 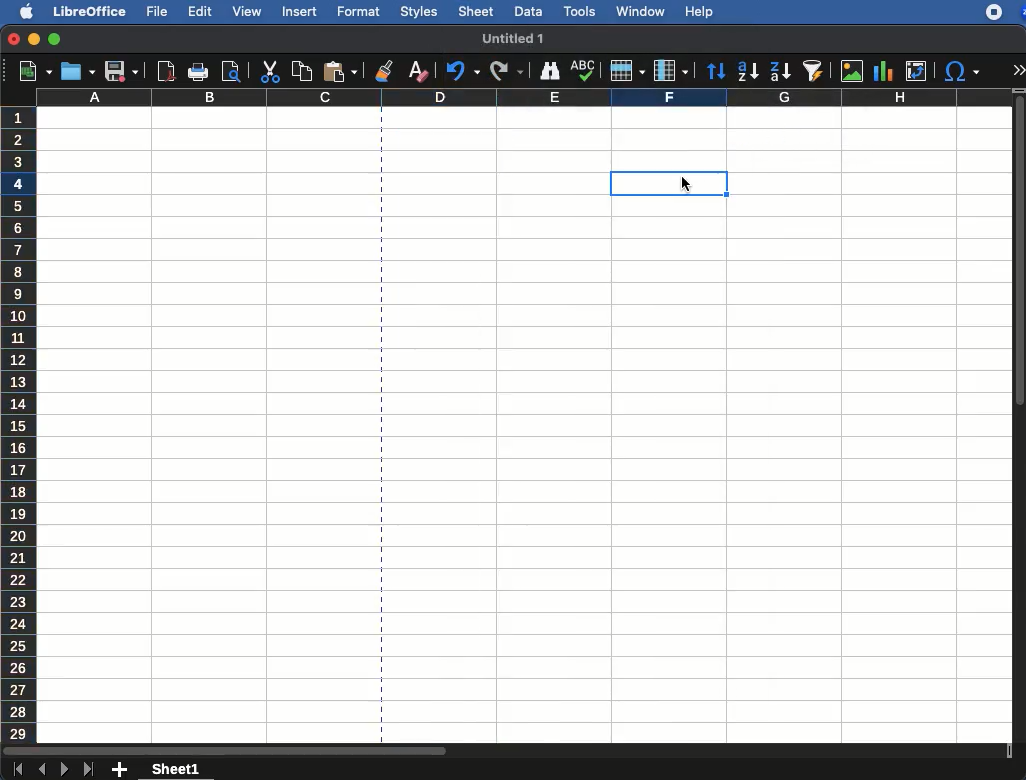 What do you see at coordinates (199, 71) in the screenshot?
I see `print` at bounding box center [199, 71].